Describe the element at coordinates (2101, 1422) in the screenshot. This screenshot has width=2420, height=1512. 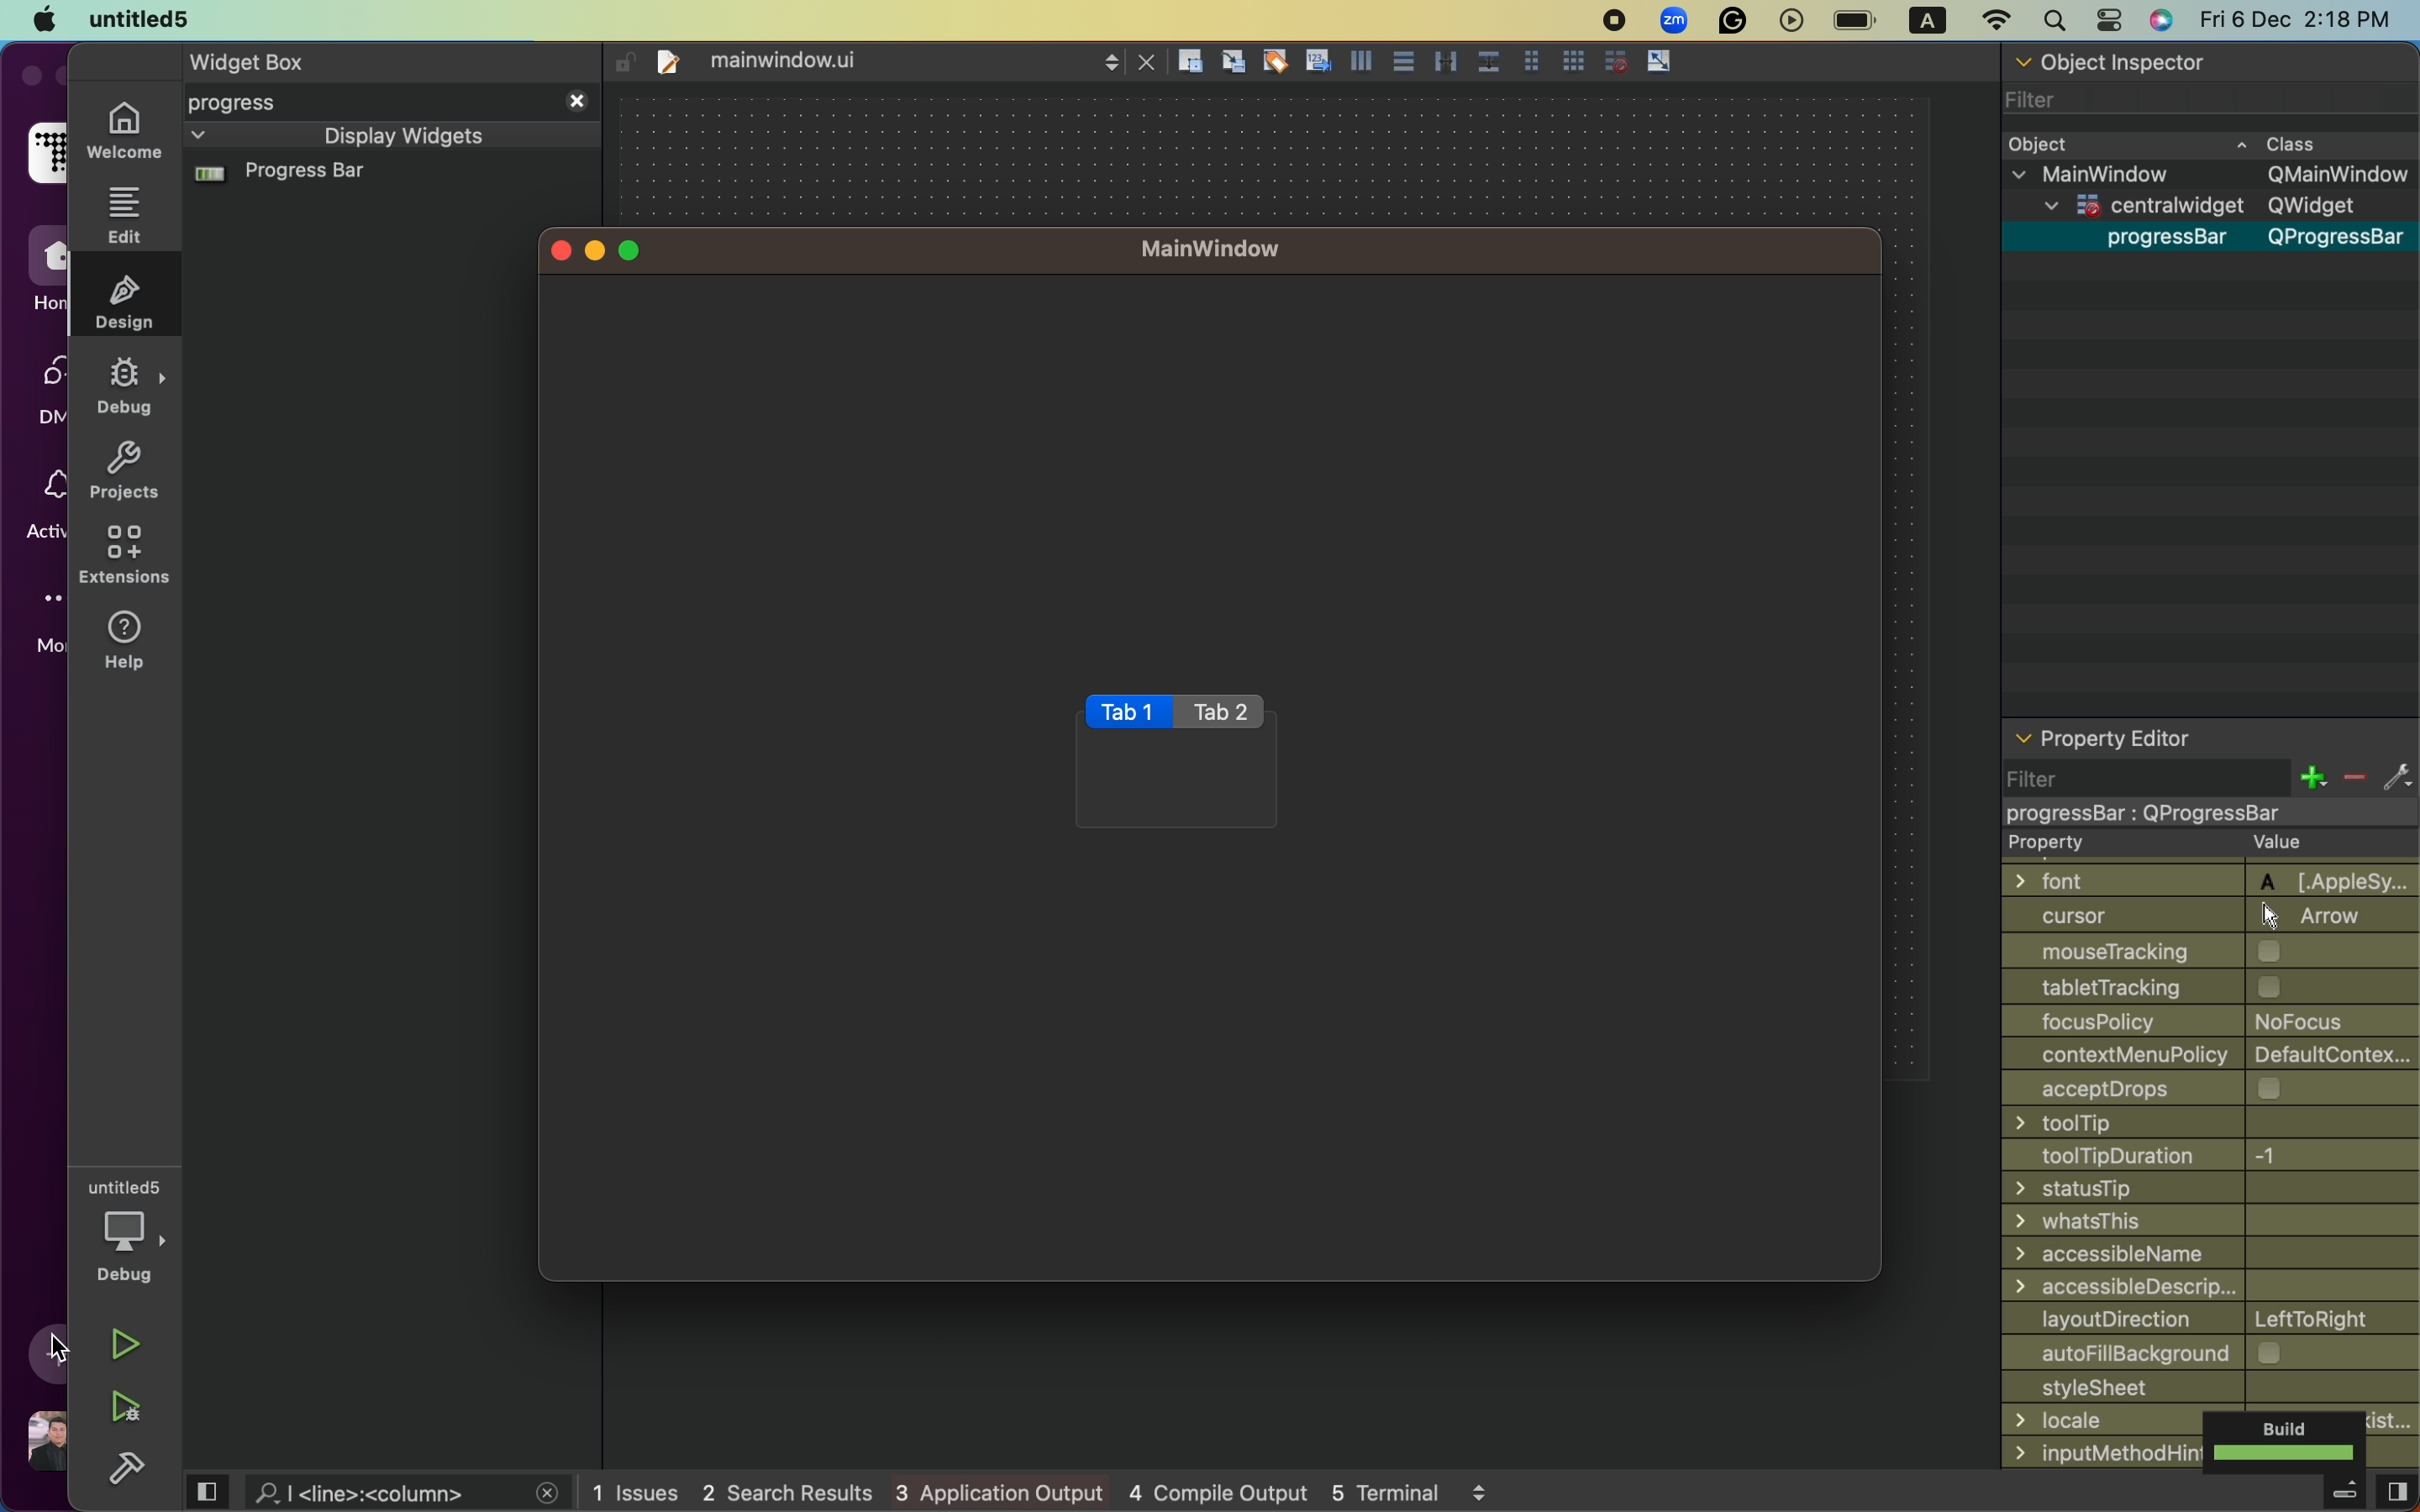
I see `locate` at that location.